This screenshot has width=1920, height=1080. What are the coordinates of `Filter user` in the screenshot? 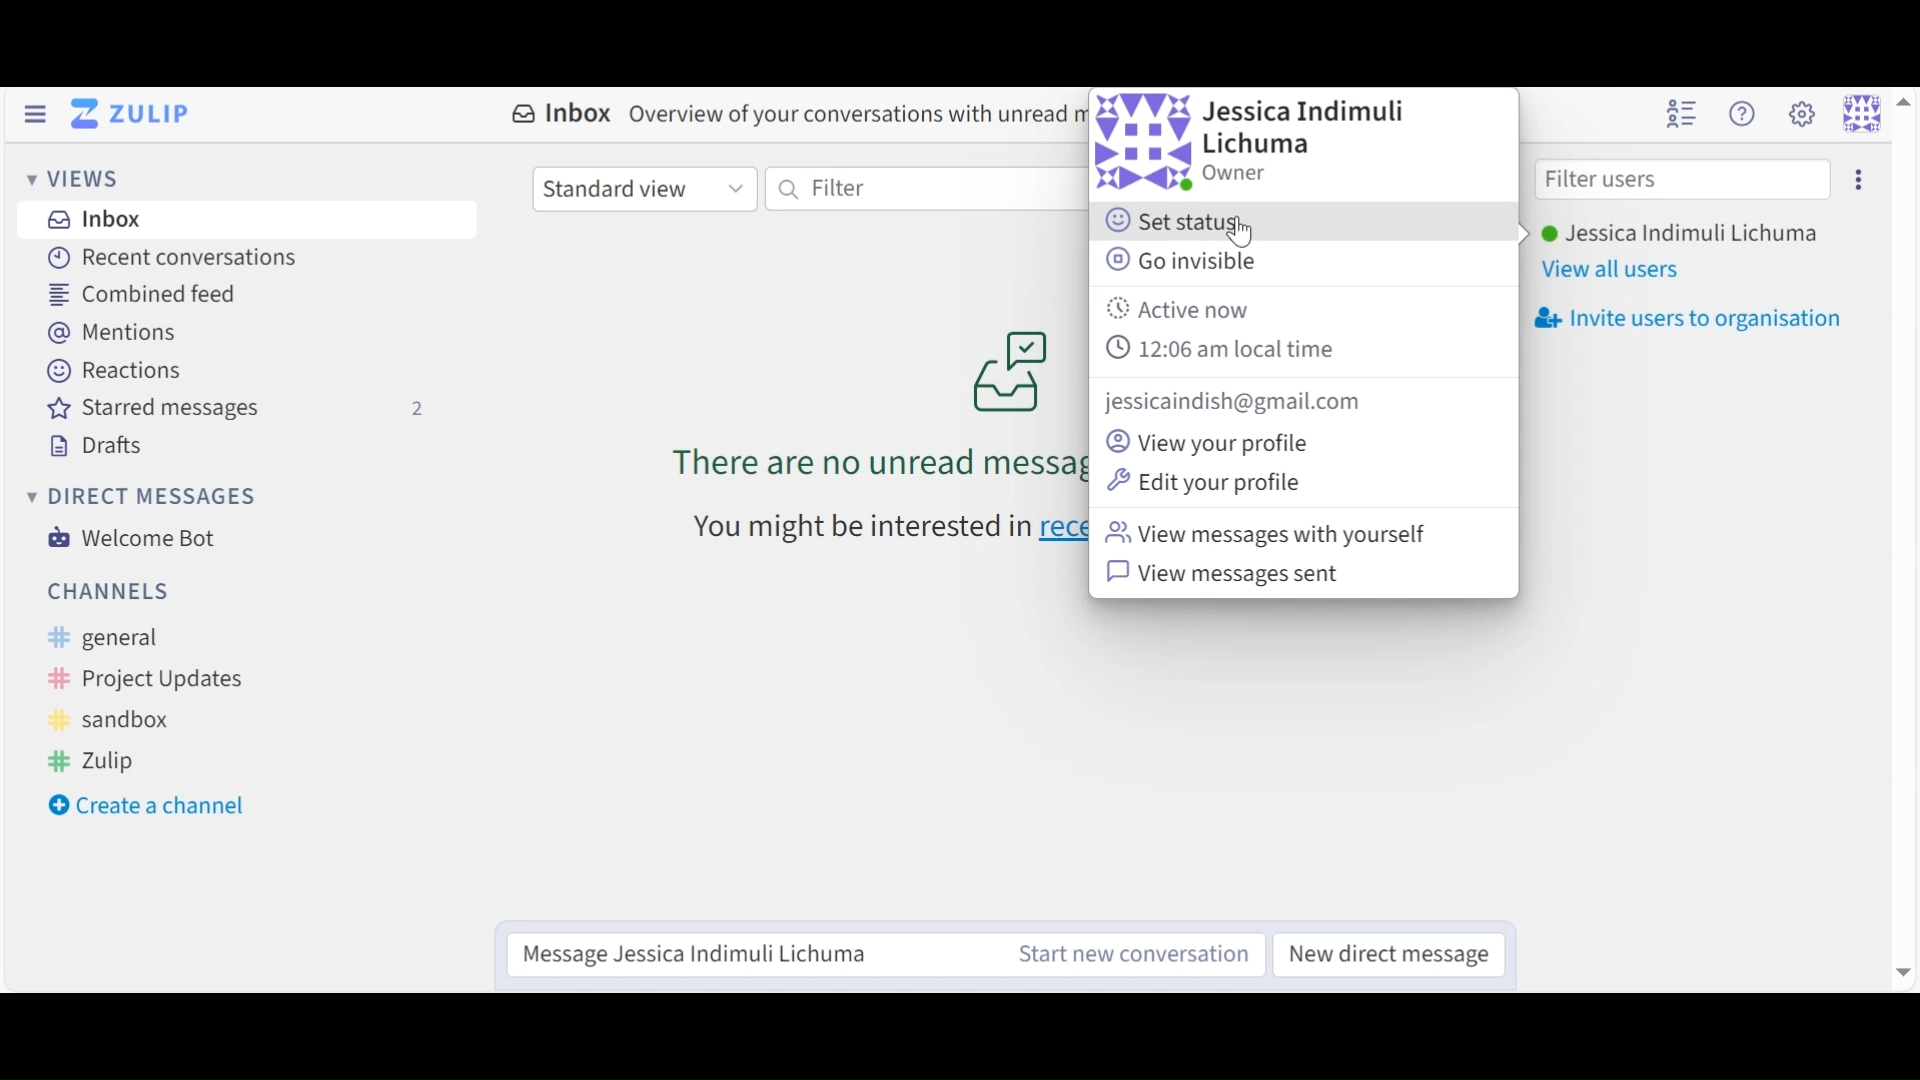 It's located at (1682, 181).